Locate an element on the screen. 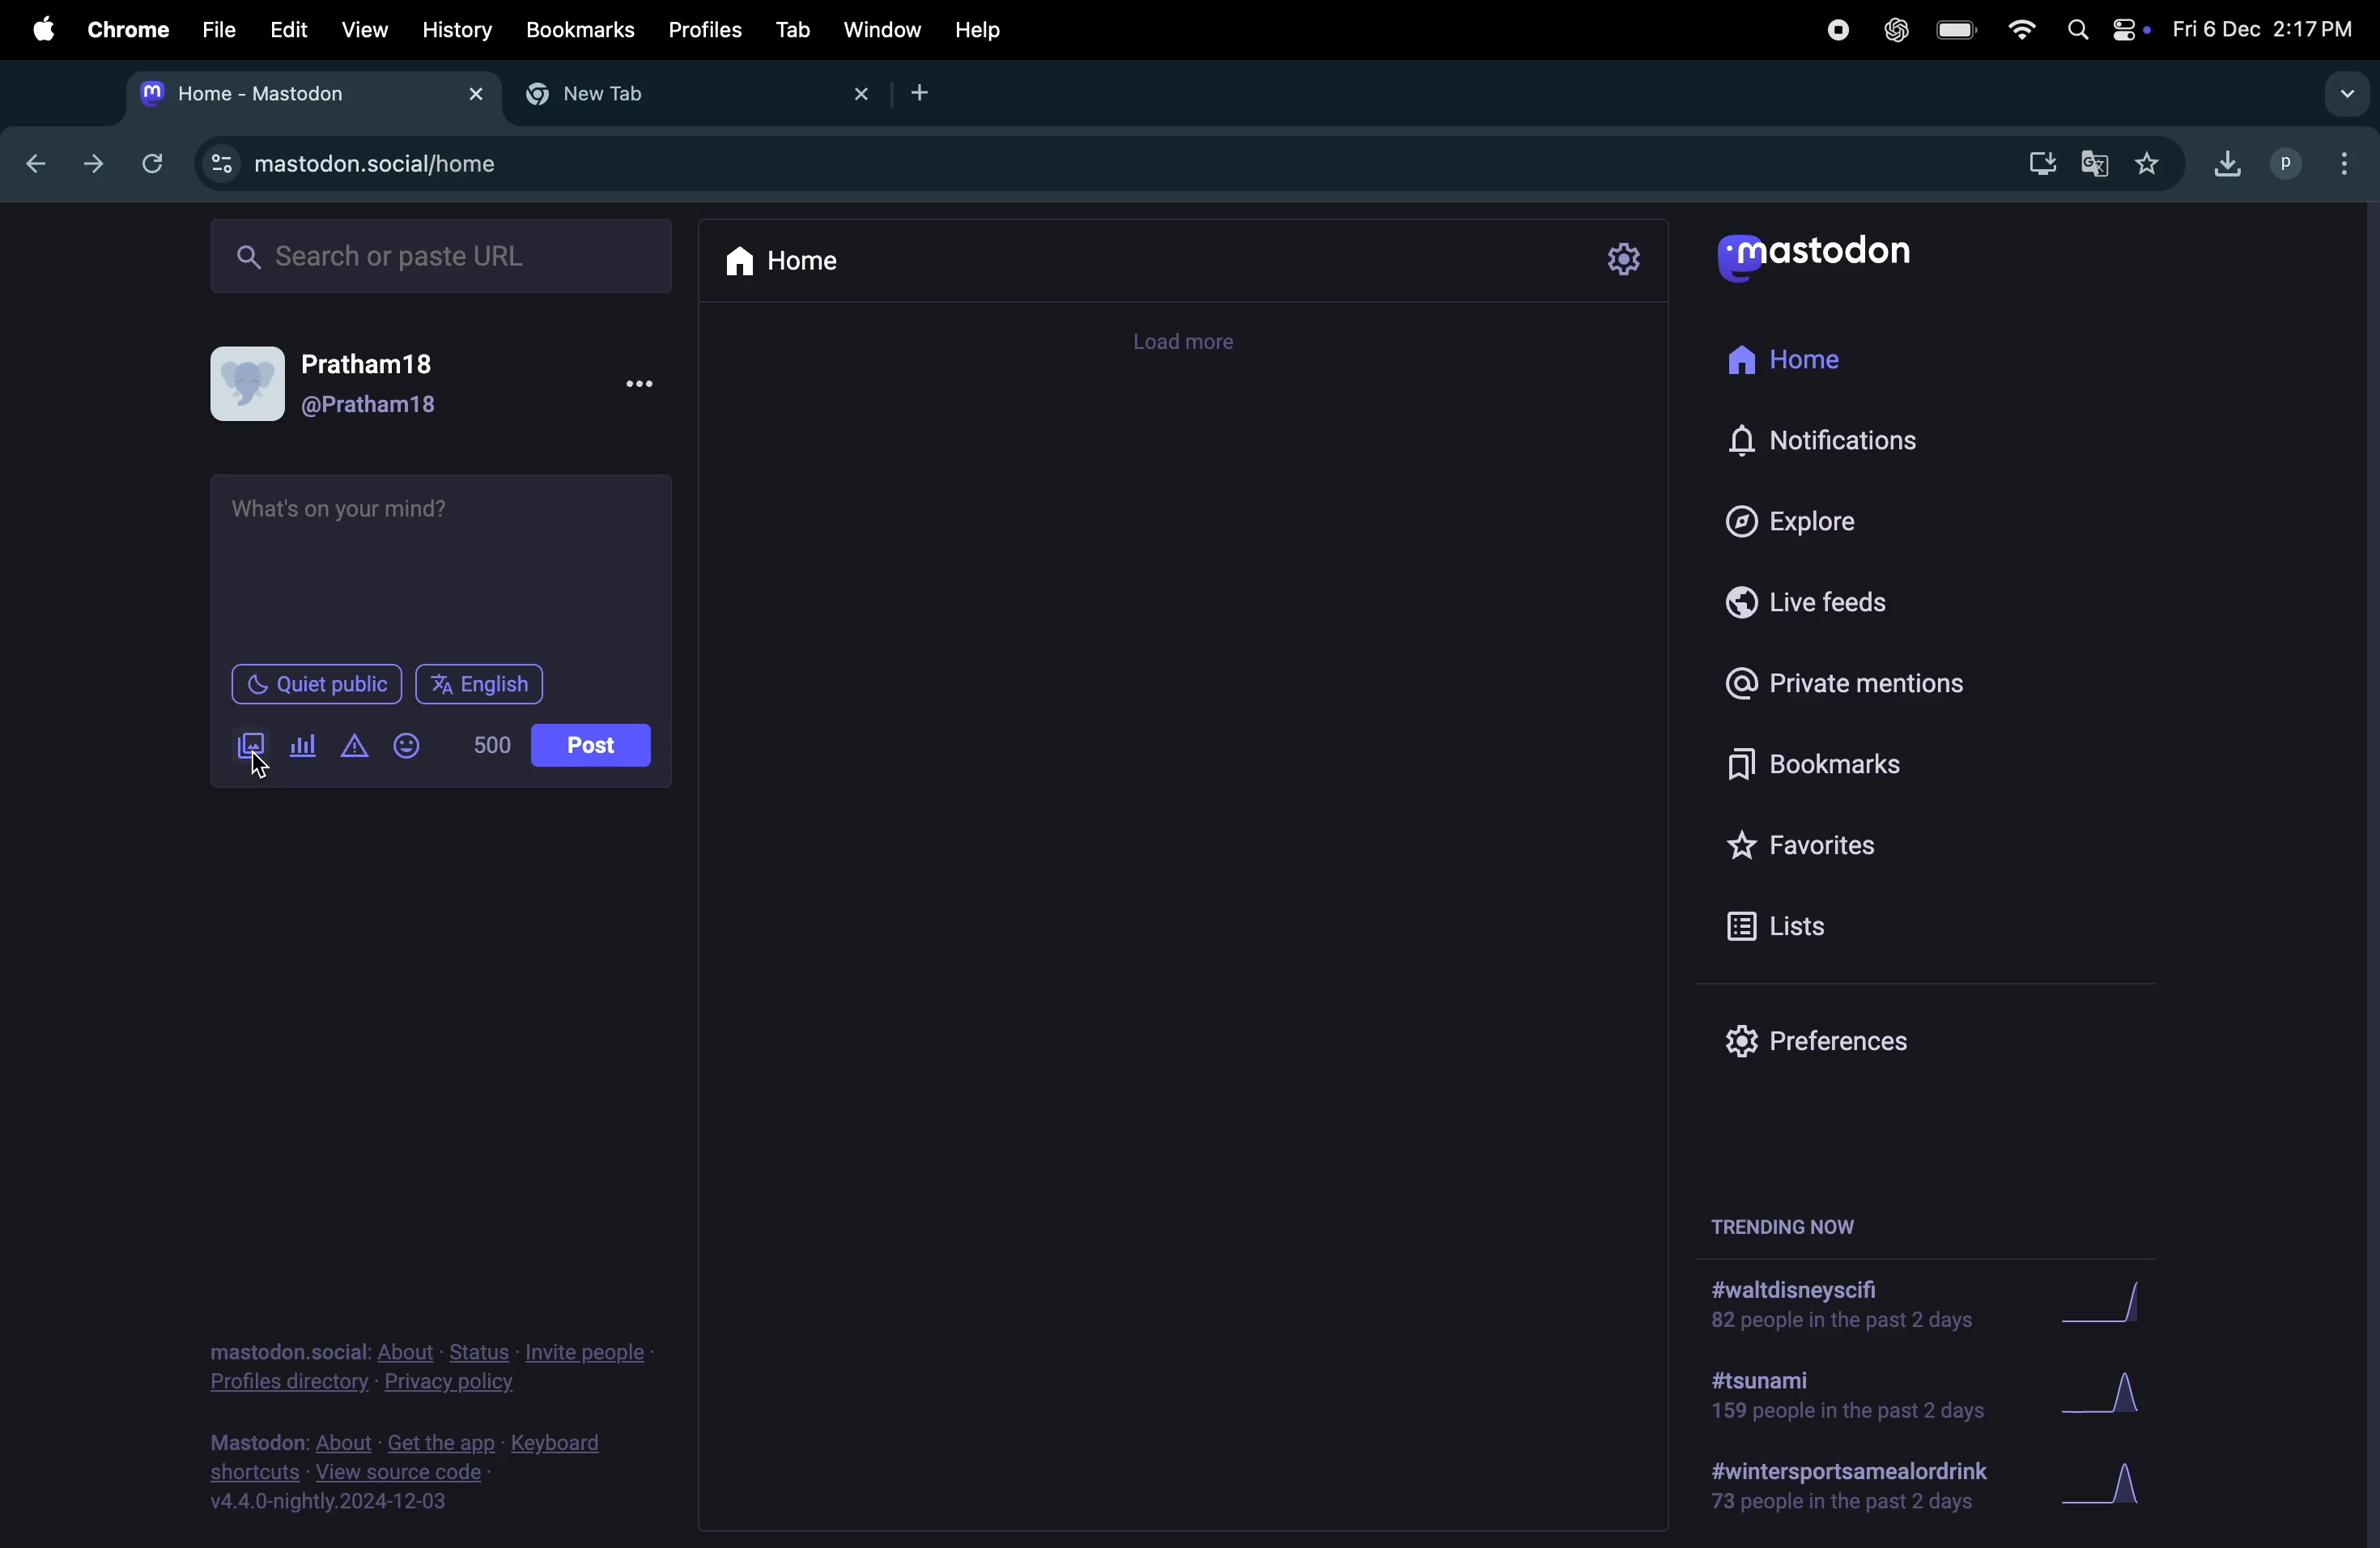 This screenshot has height=1548, width=2380. record is located at coordinates (1836, 30).